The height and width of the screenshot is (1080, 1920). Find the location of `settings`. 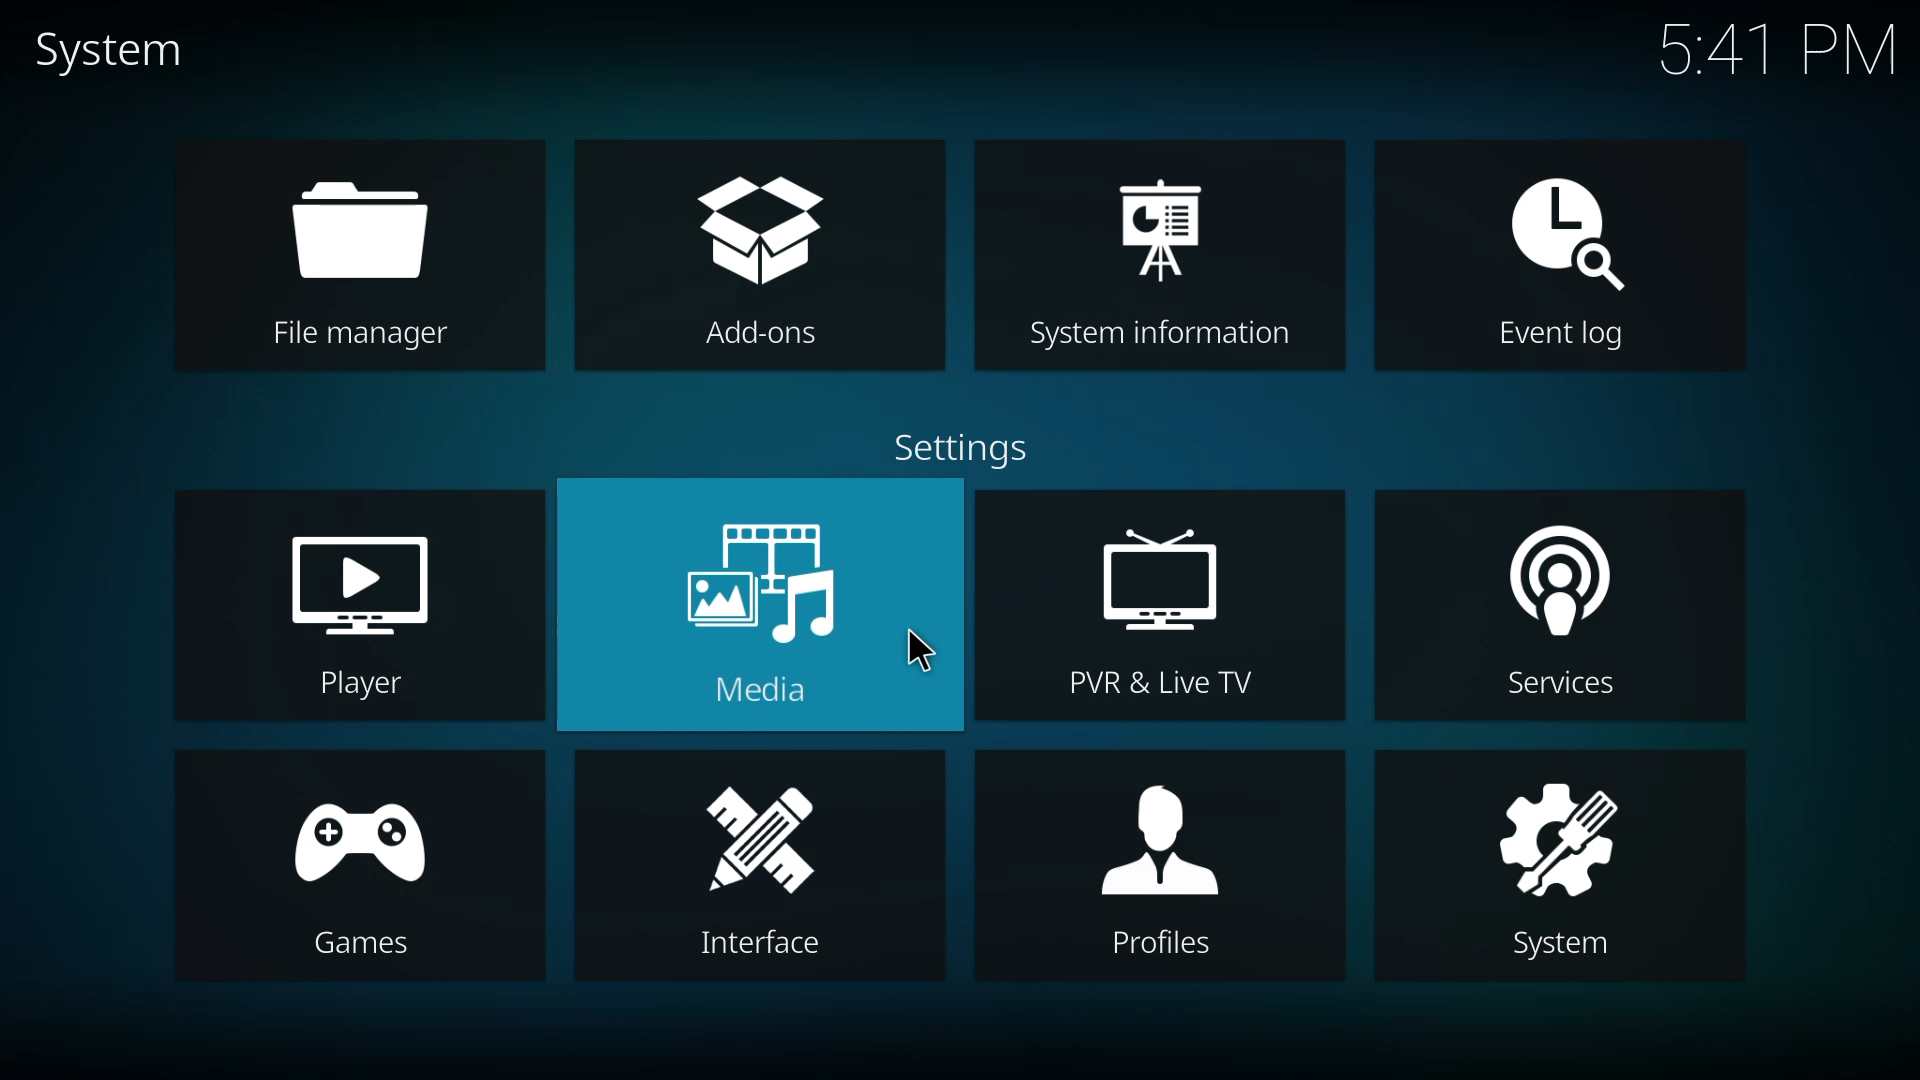

settings is located at coordinates (958, 451).